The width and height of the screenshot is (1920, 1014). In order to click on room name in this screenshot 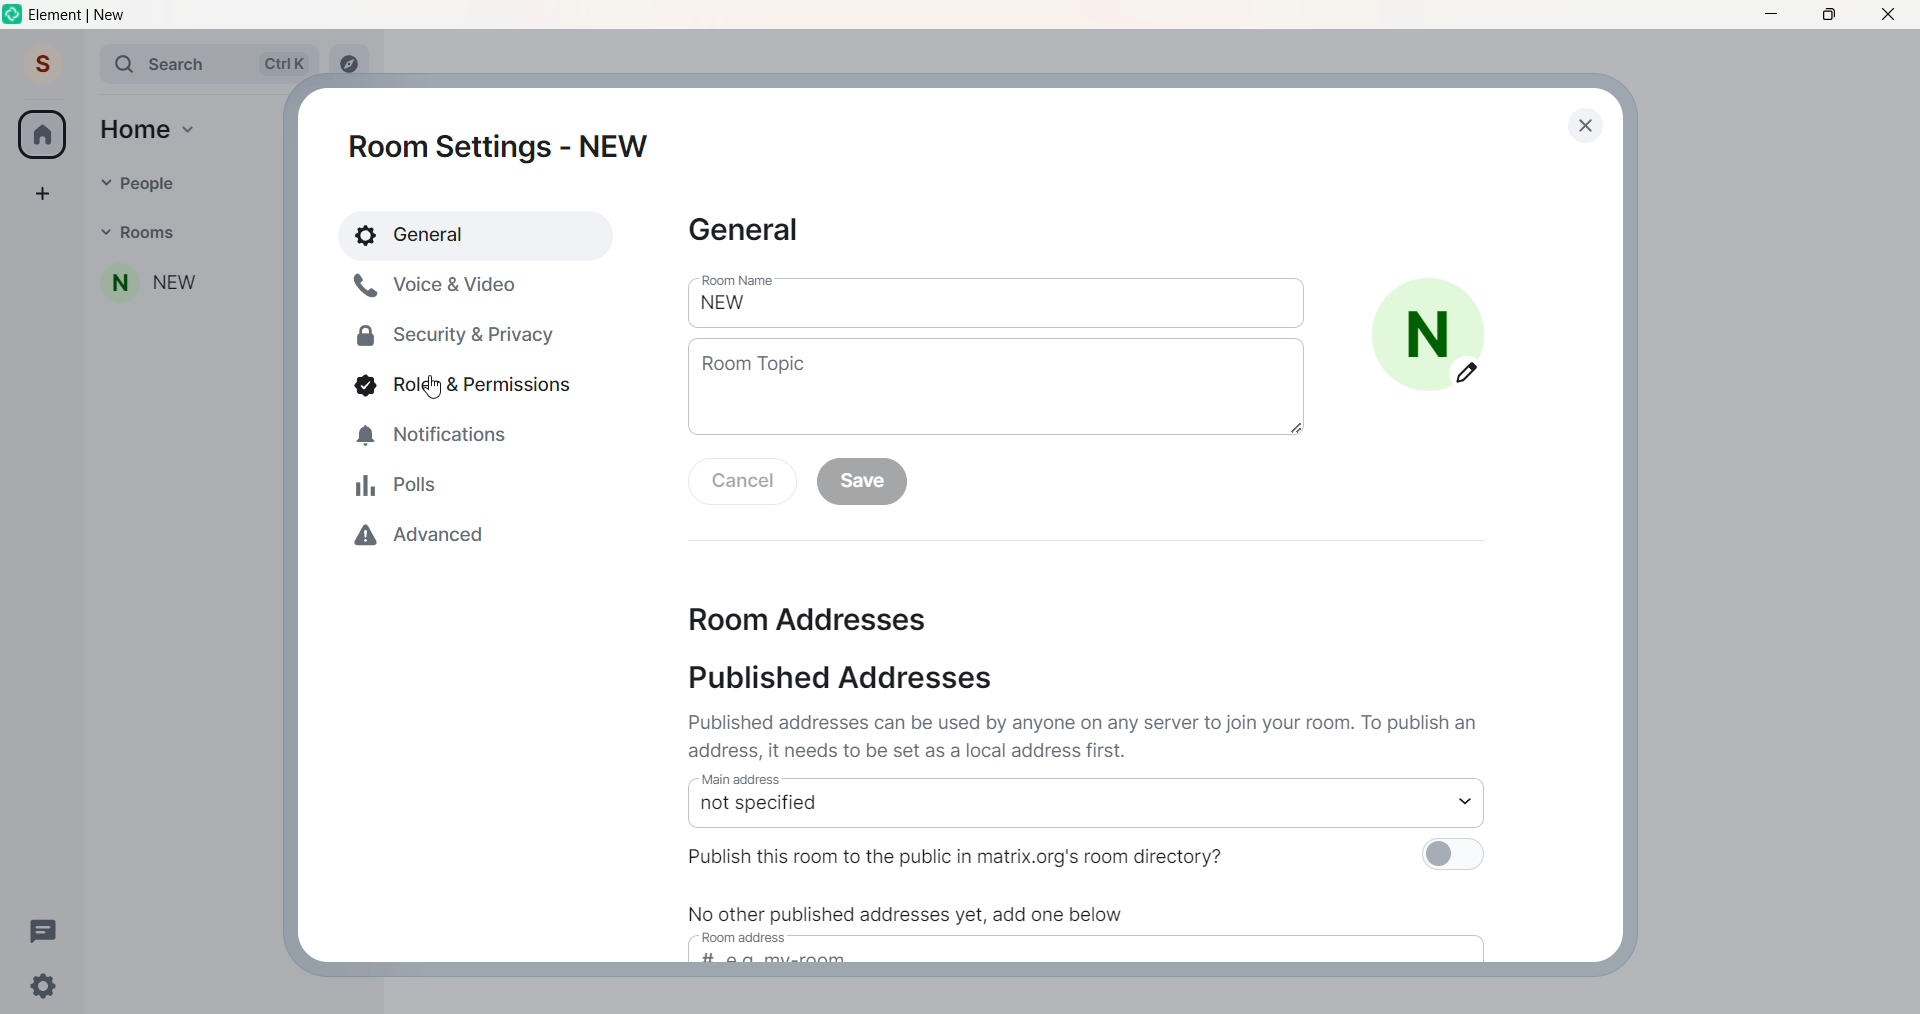, I will do `click(998, 301)`.